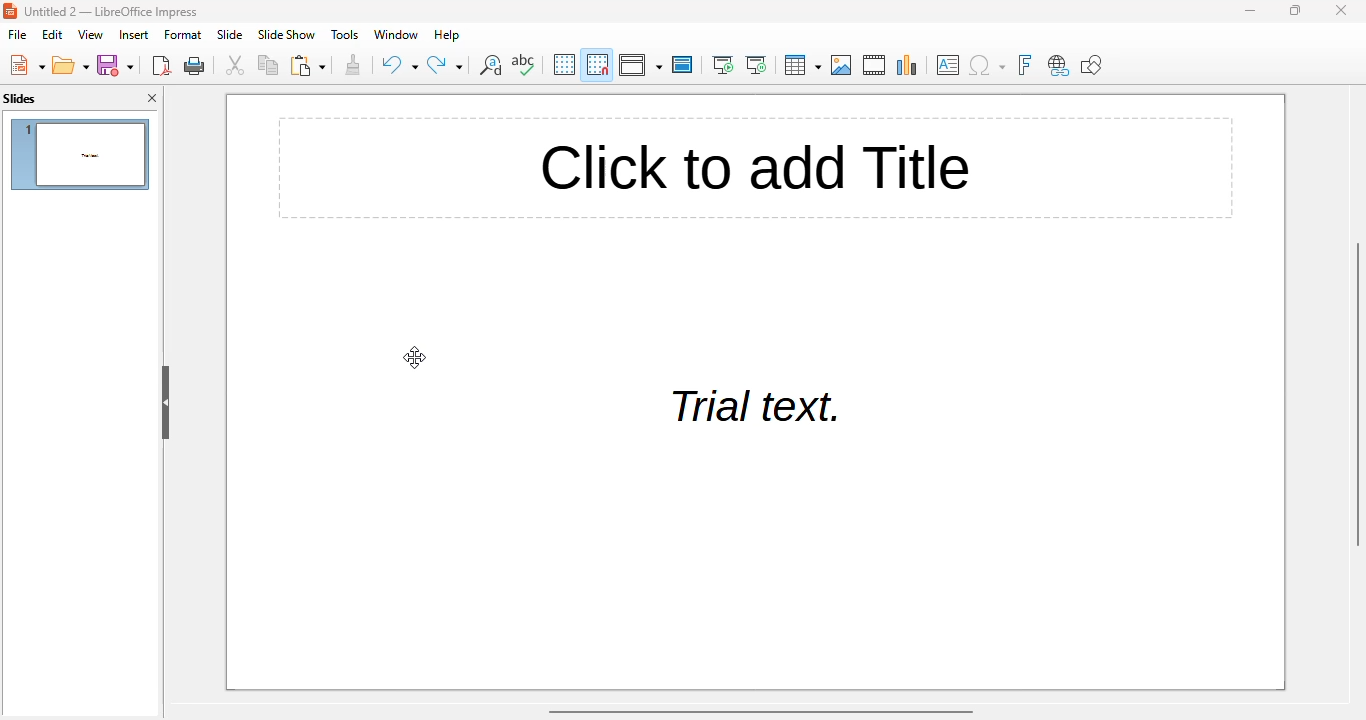  Describe the element at coordinates (195, 66) in the screenshot. I see `print` at that location.